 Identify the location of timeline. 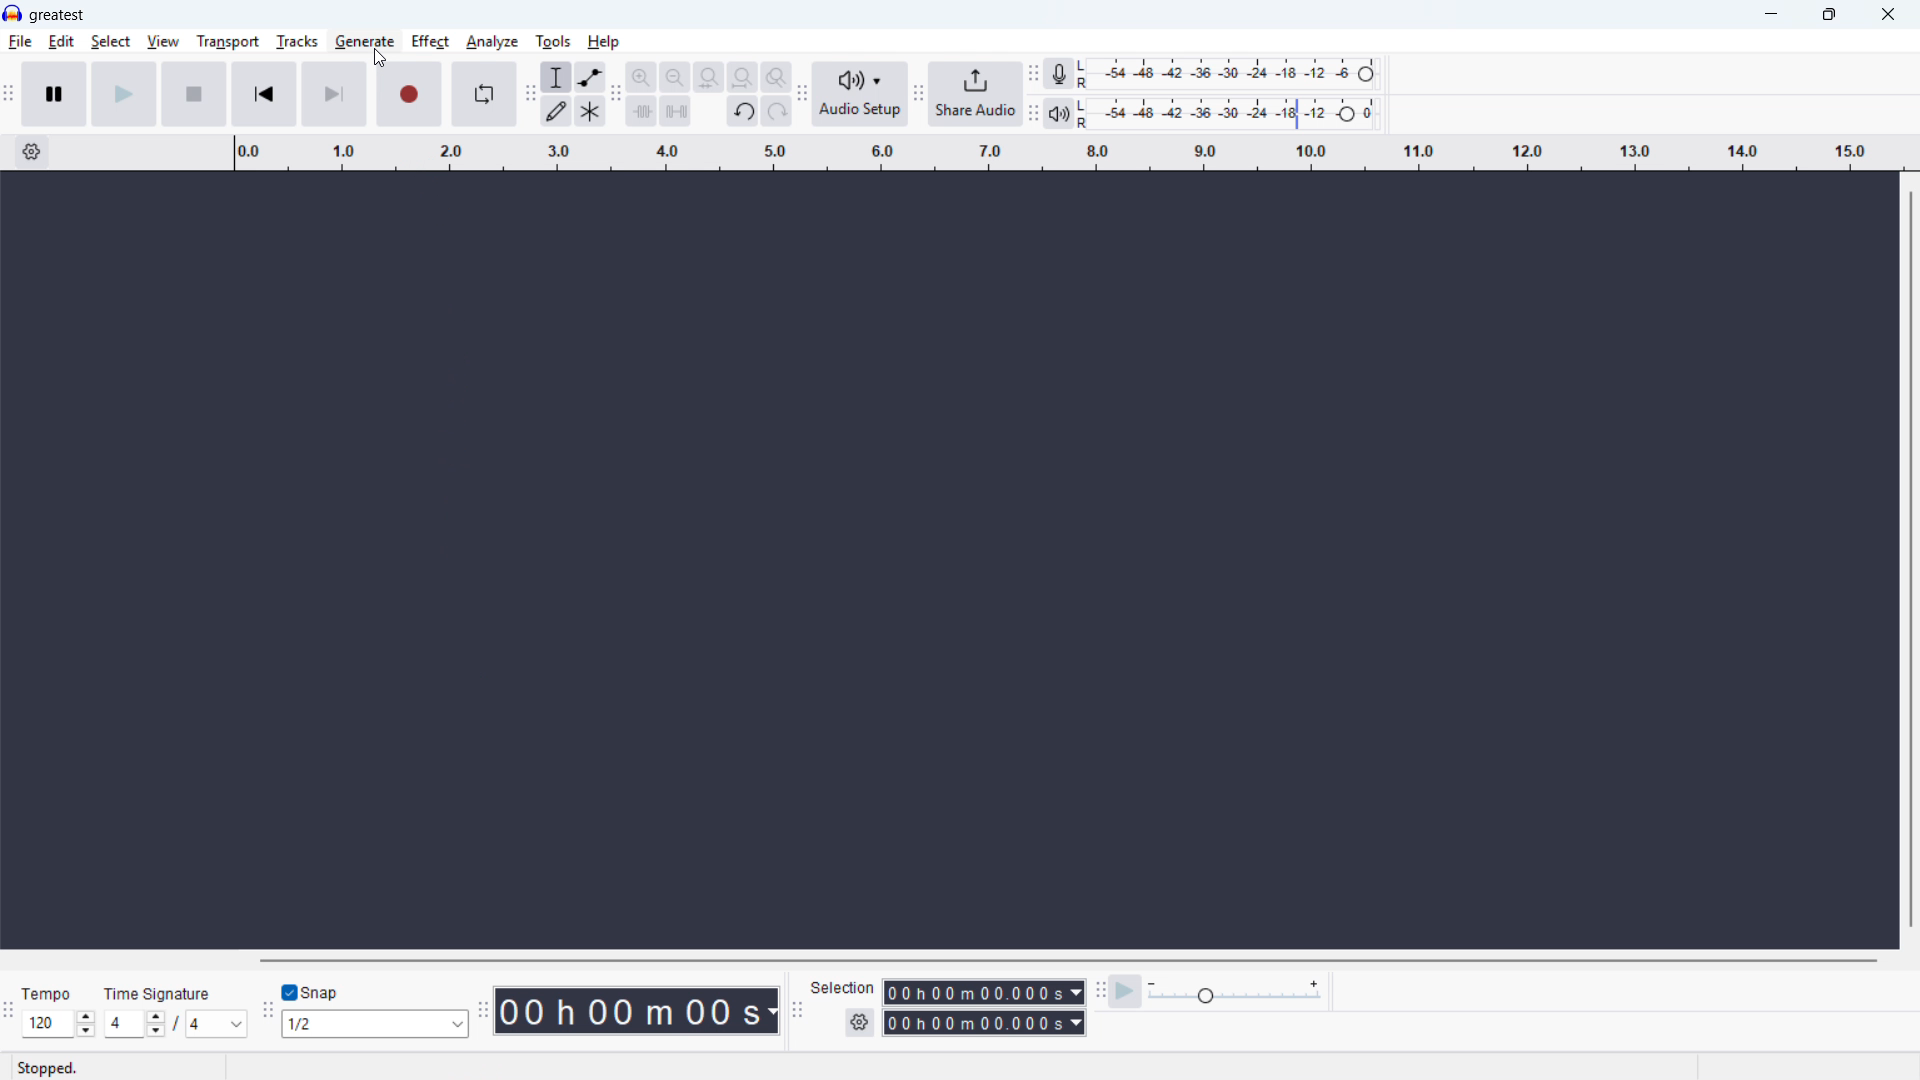
(1070, 153).